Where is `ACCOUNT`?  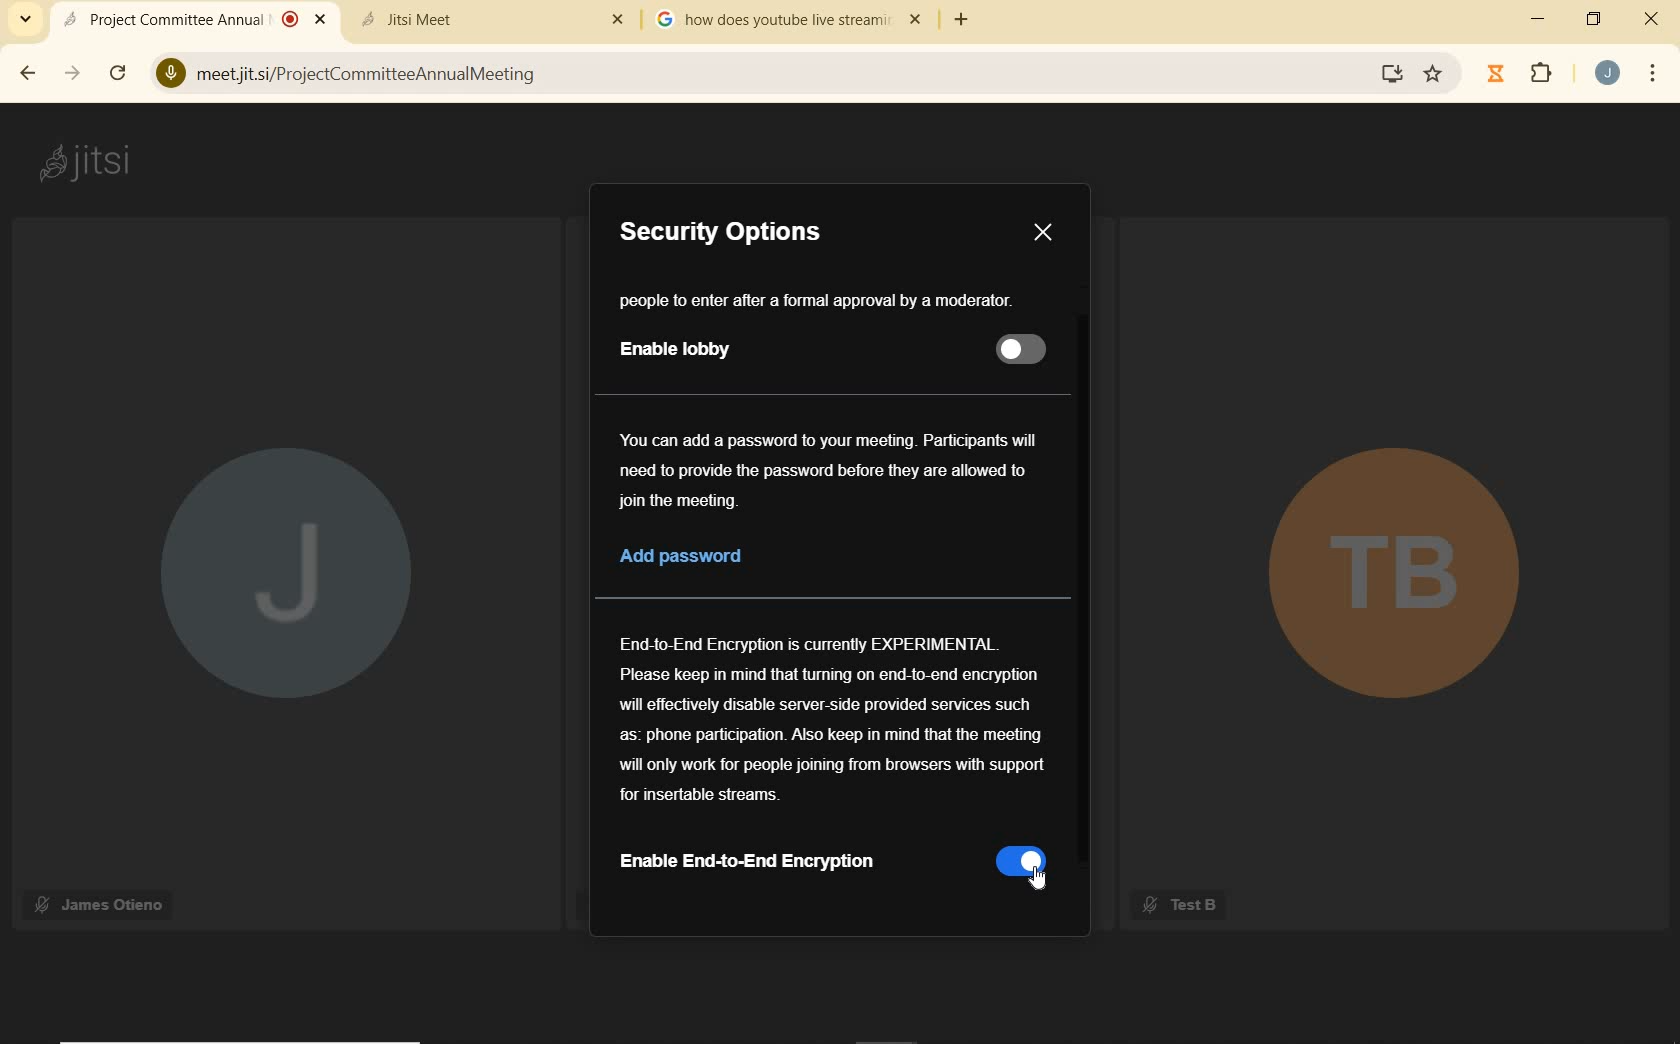
ACCOUNT is located at coordinates (1607, 72).